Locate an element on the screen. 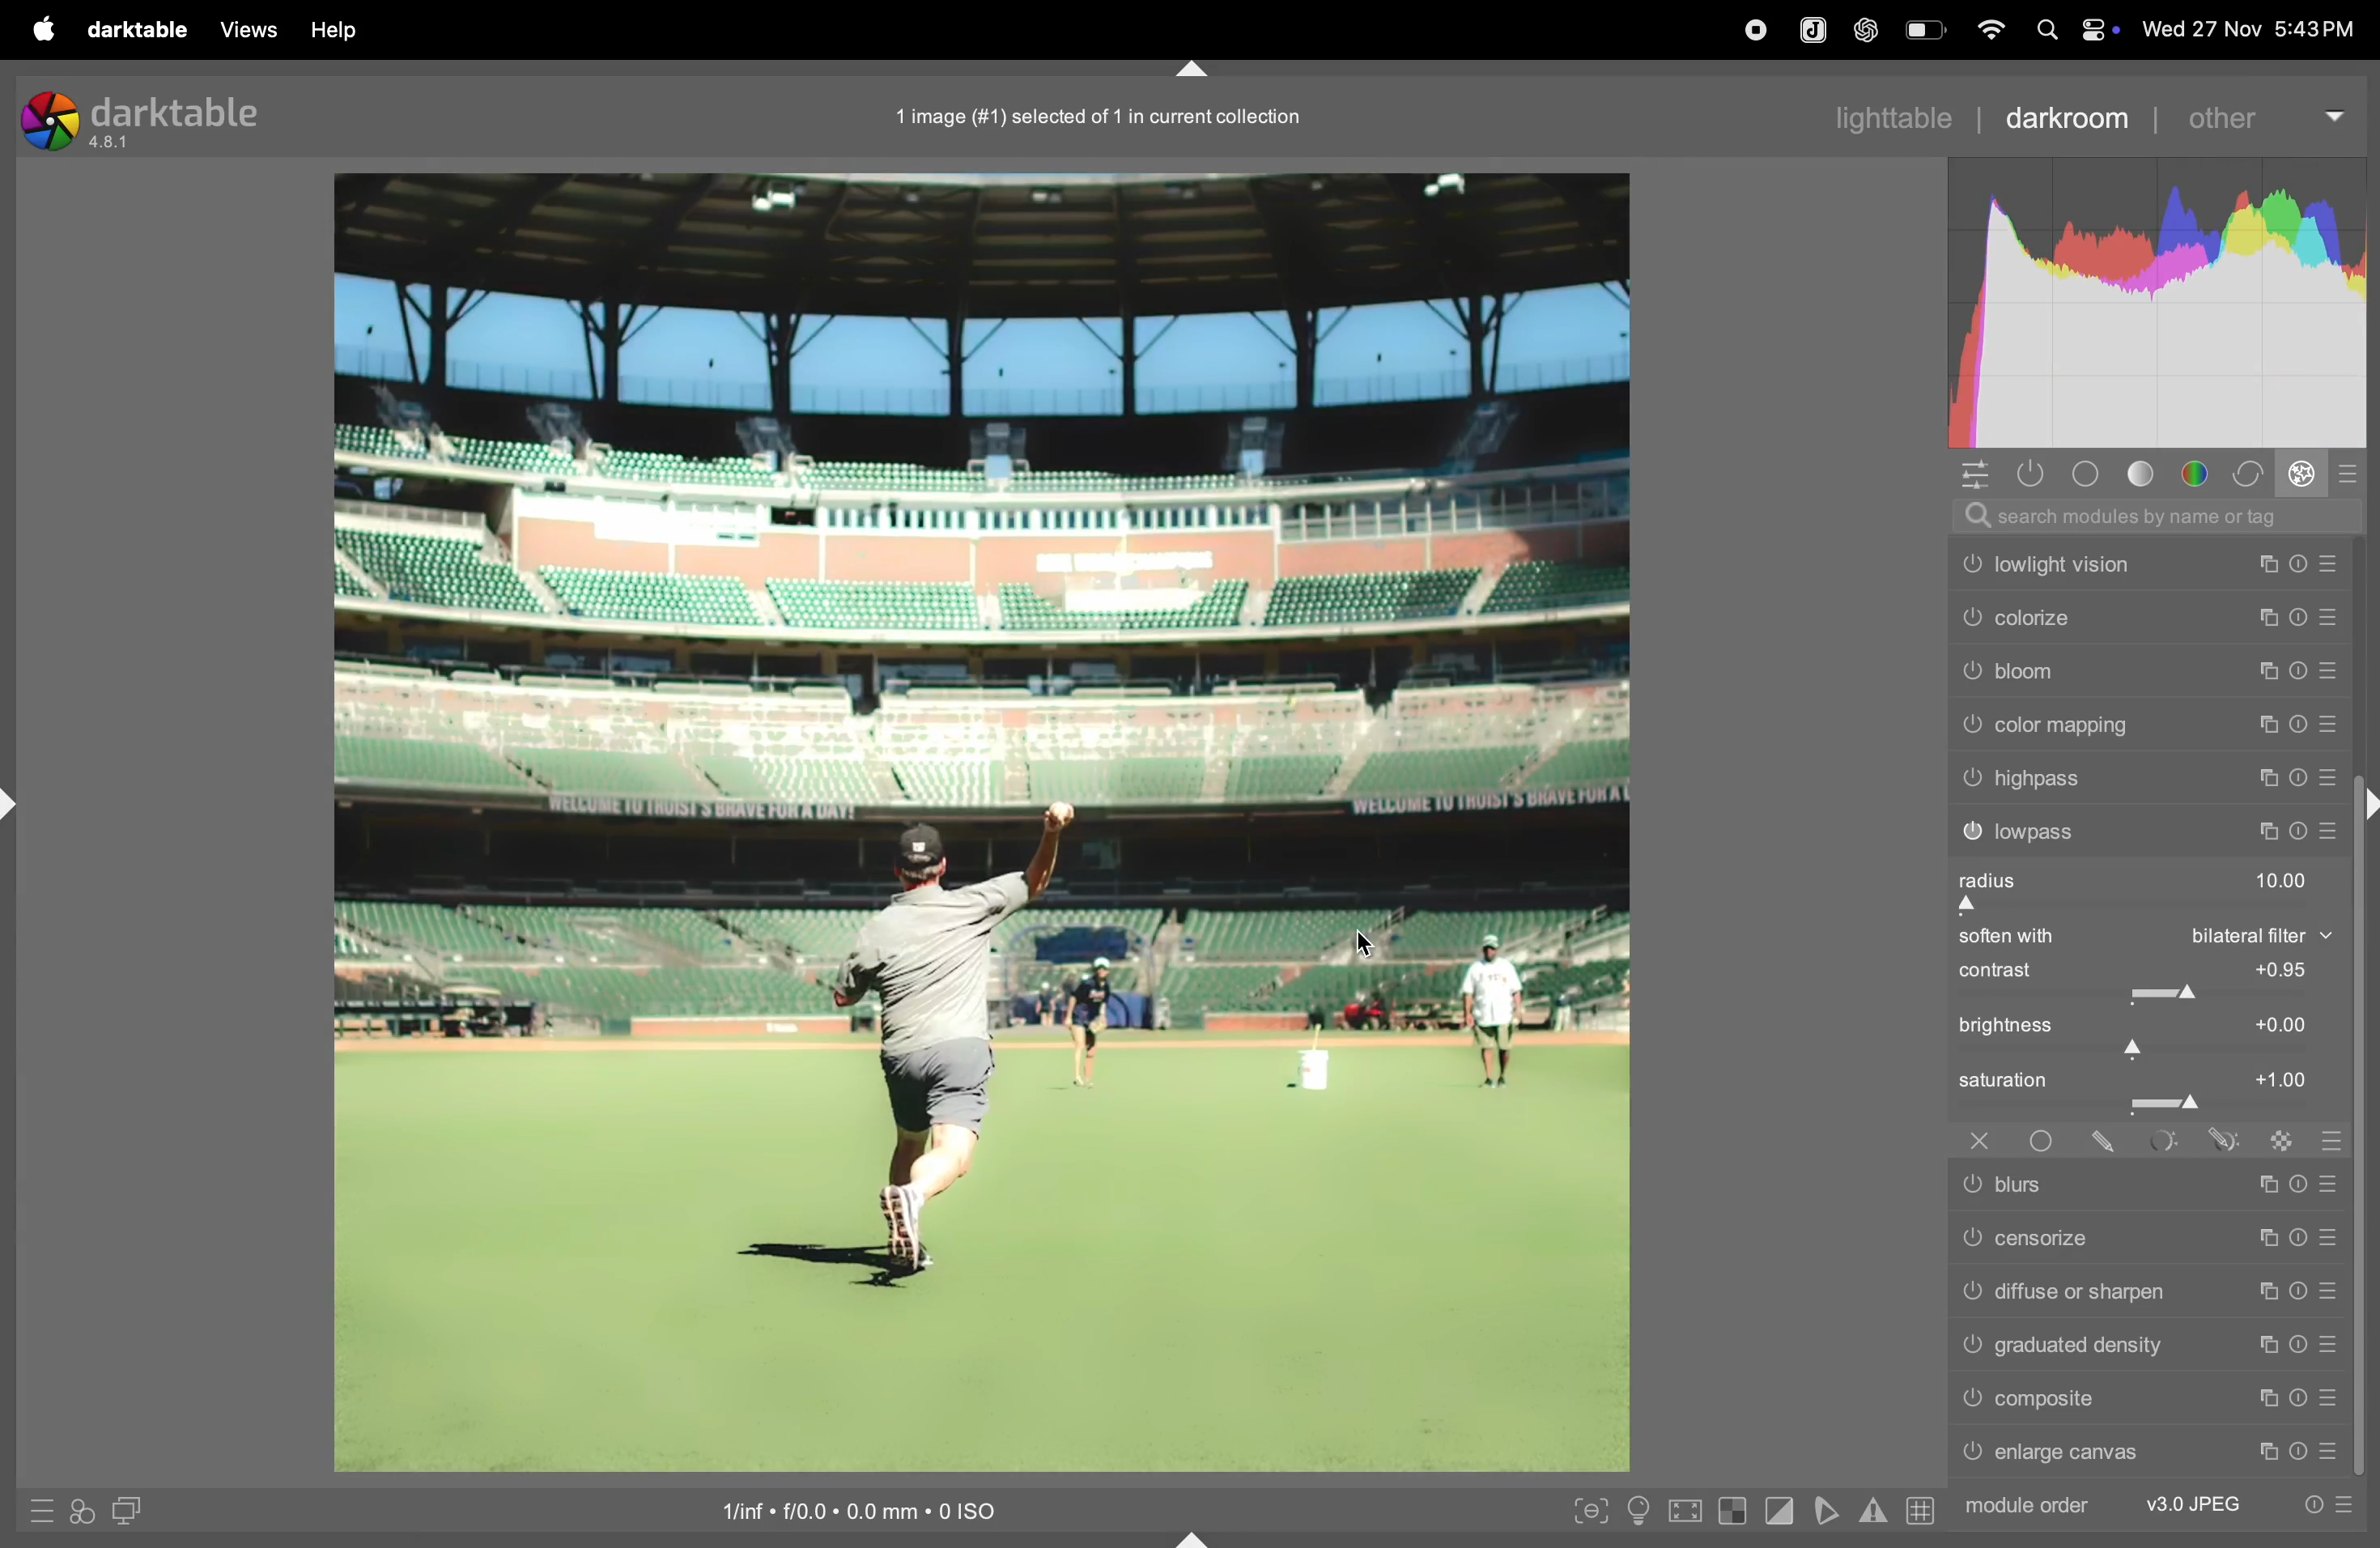 This screenshot has height=1548, width=2380. toggle clipping indications is located at coordinates (1781, 1510).